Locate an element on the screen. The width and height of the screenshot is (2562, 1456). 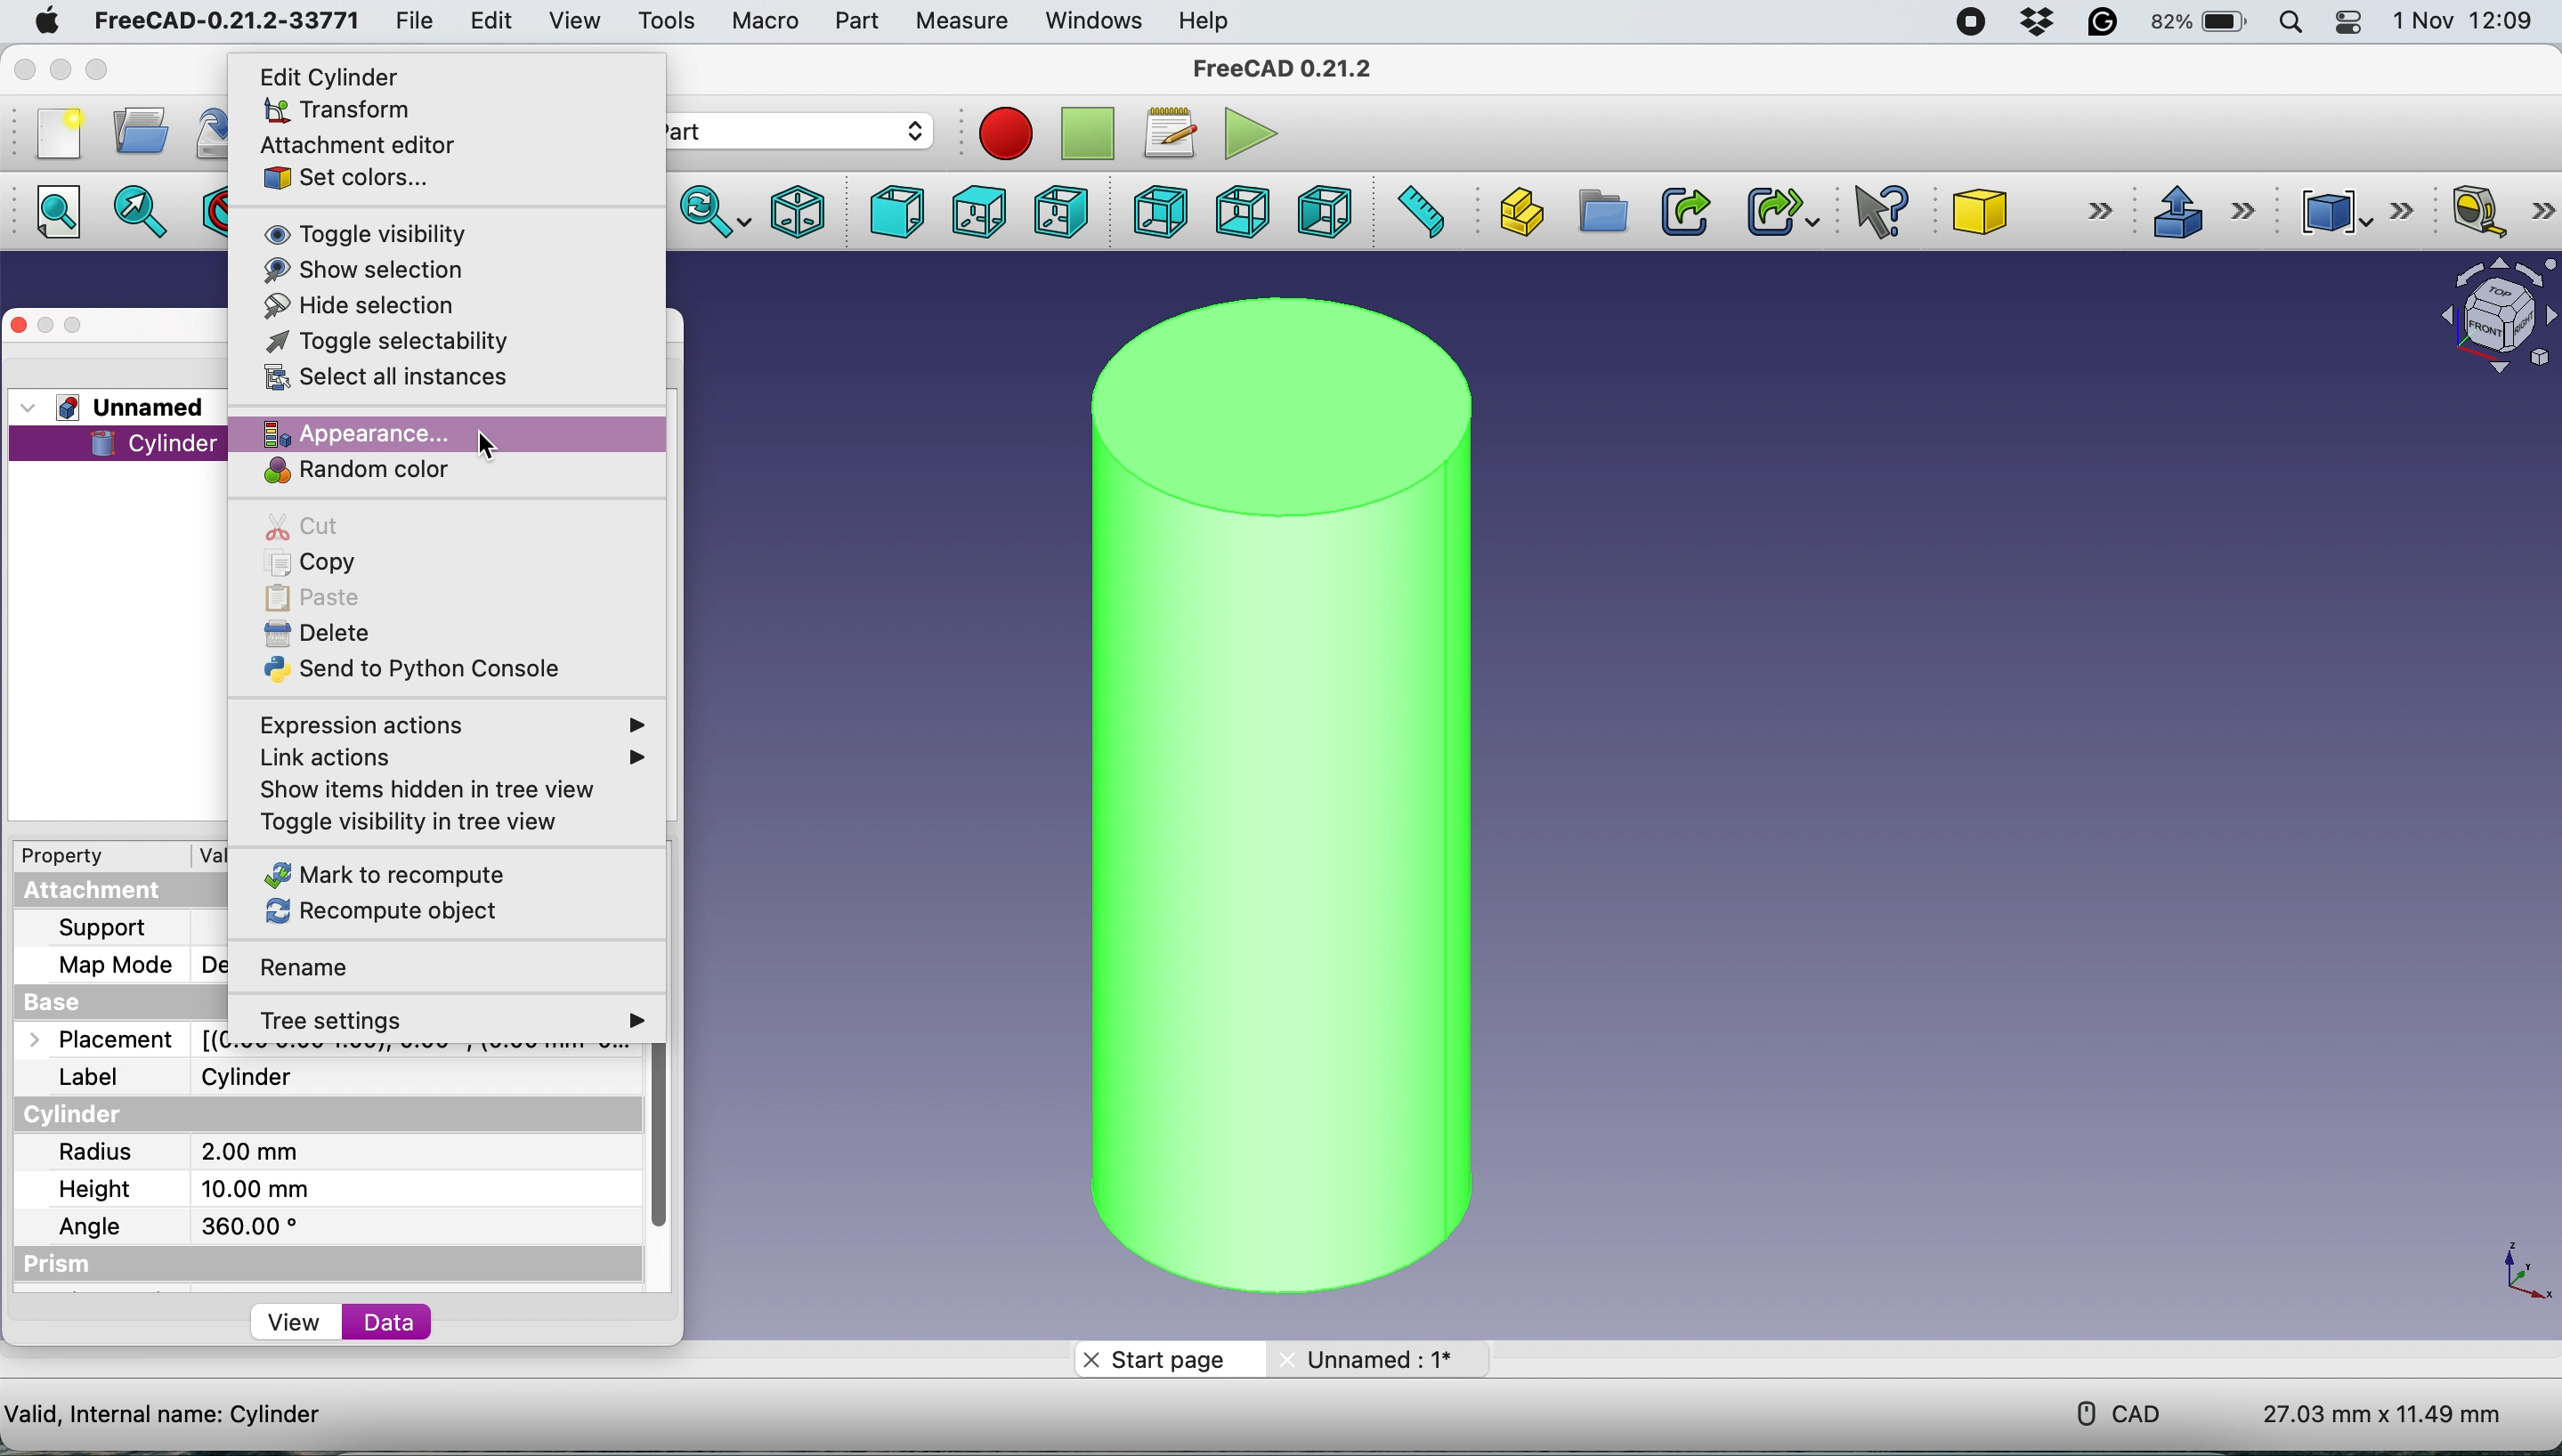
angle is located at coordinates (172, 1224).